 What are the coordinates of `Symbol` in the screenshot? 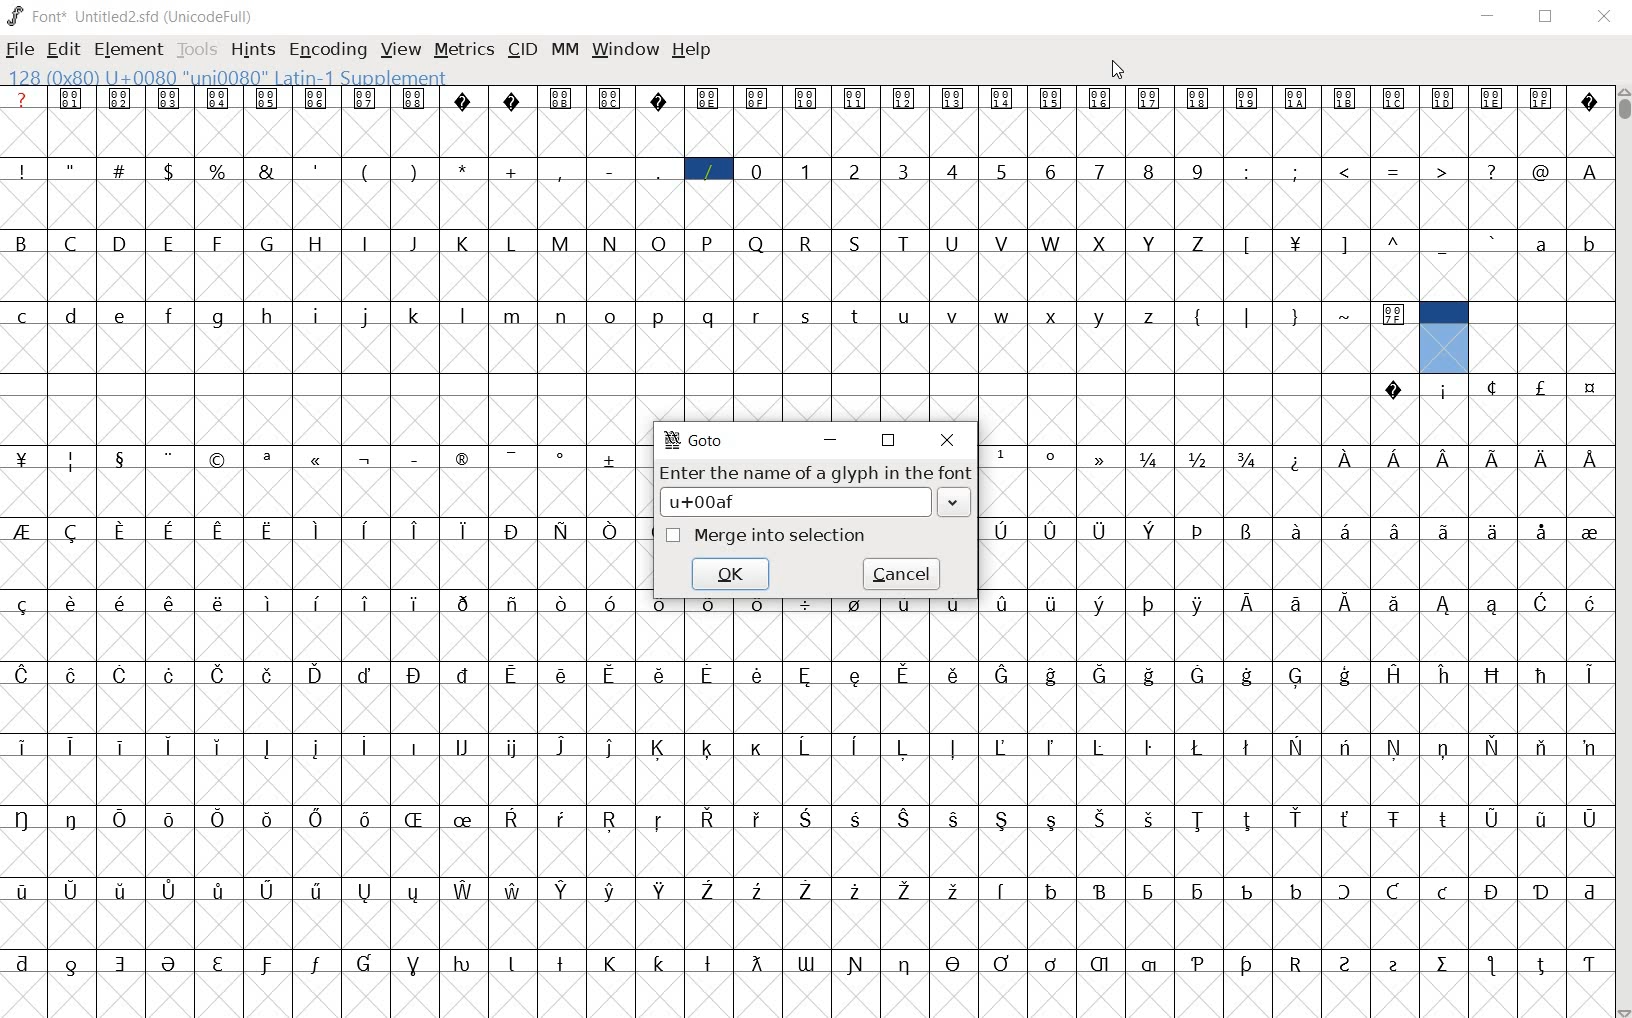 It's located at (1150, 673).